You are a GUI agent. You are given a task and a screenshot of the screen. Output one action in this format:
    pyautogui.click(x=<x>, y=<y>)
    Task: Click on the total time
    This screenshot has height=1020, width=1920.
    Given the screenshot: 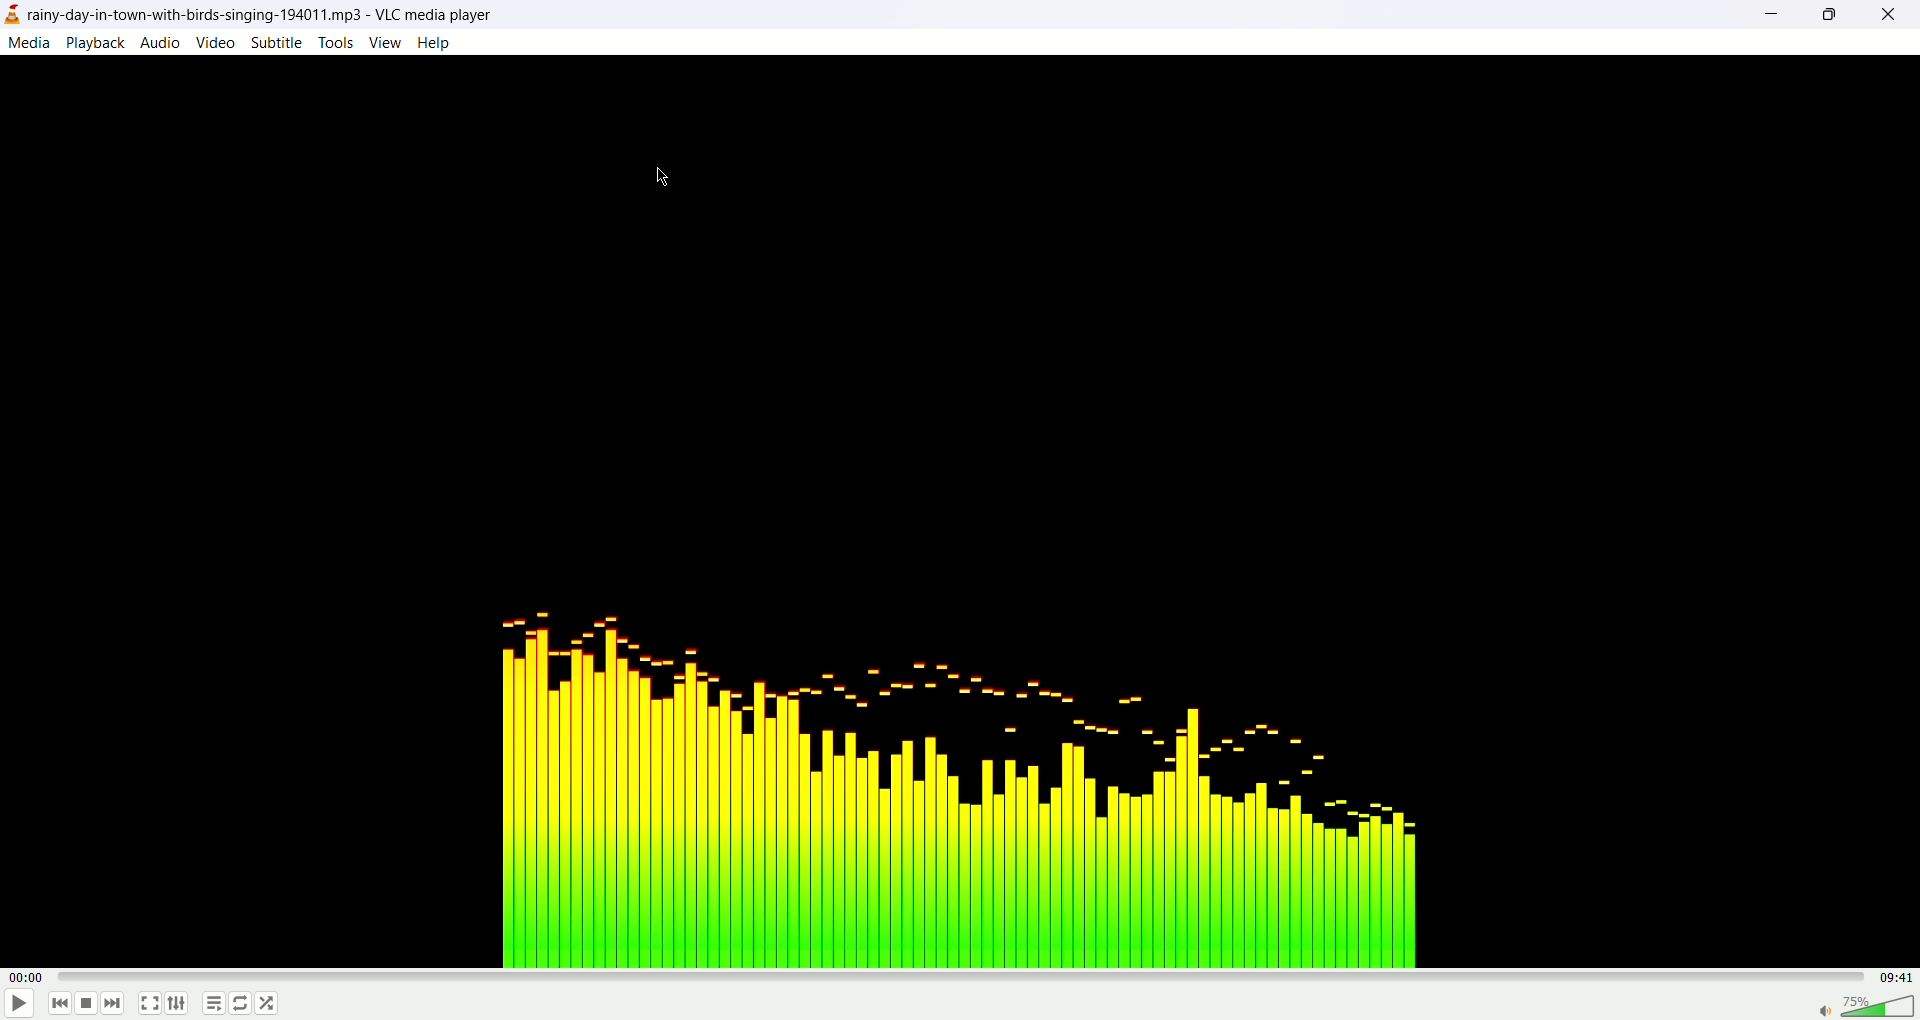 What is the action you would take?
    pyautogui.click(x=1897, y=976)
    